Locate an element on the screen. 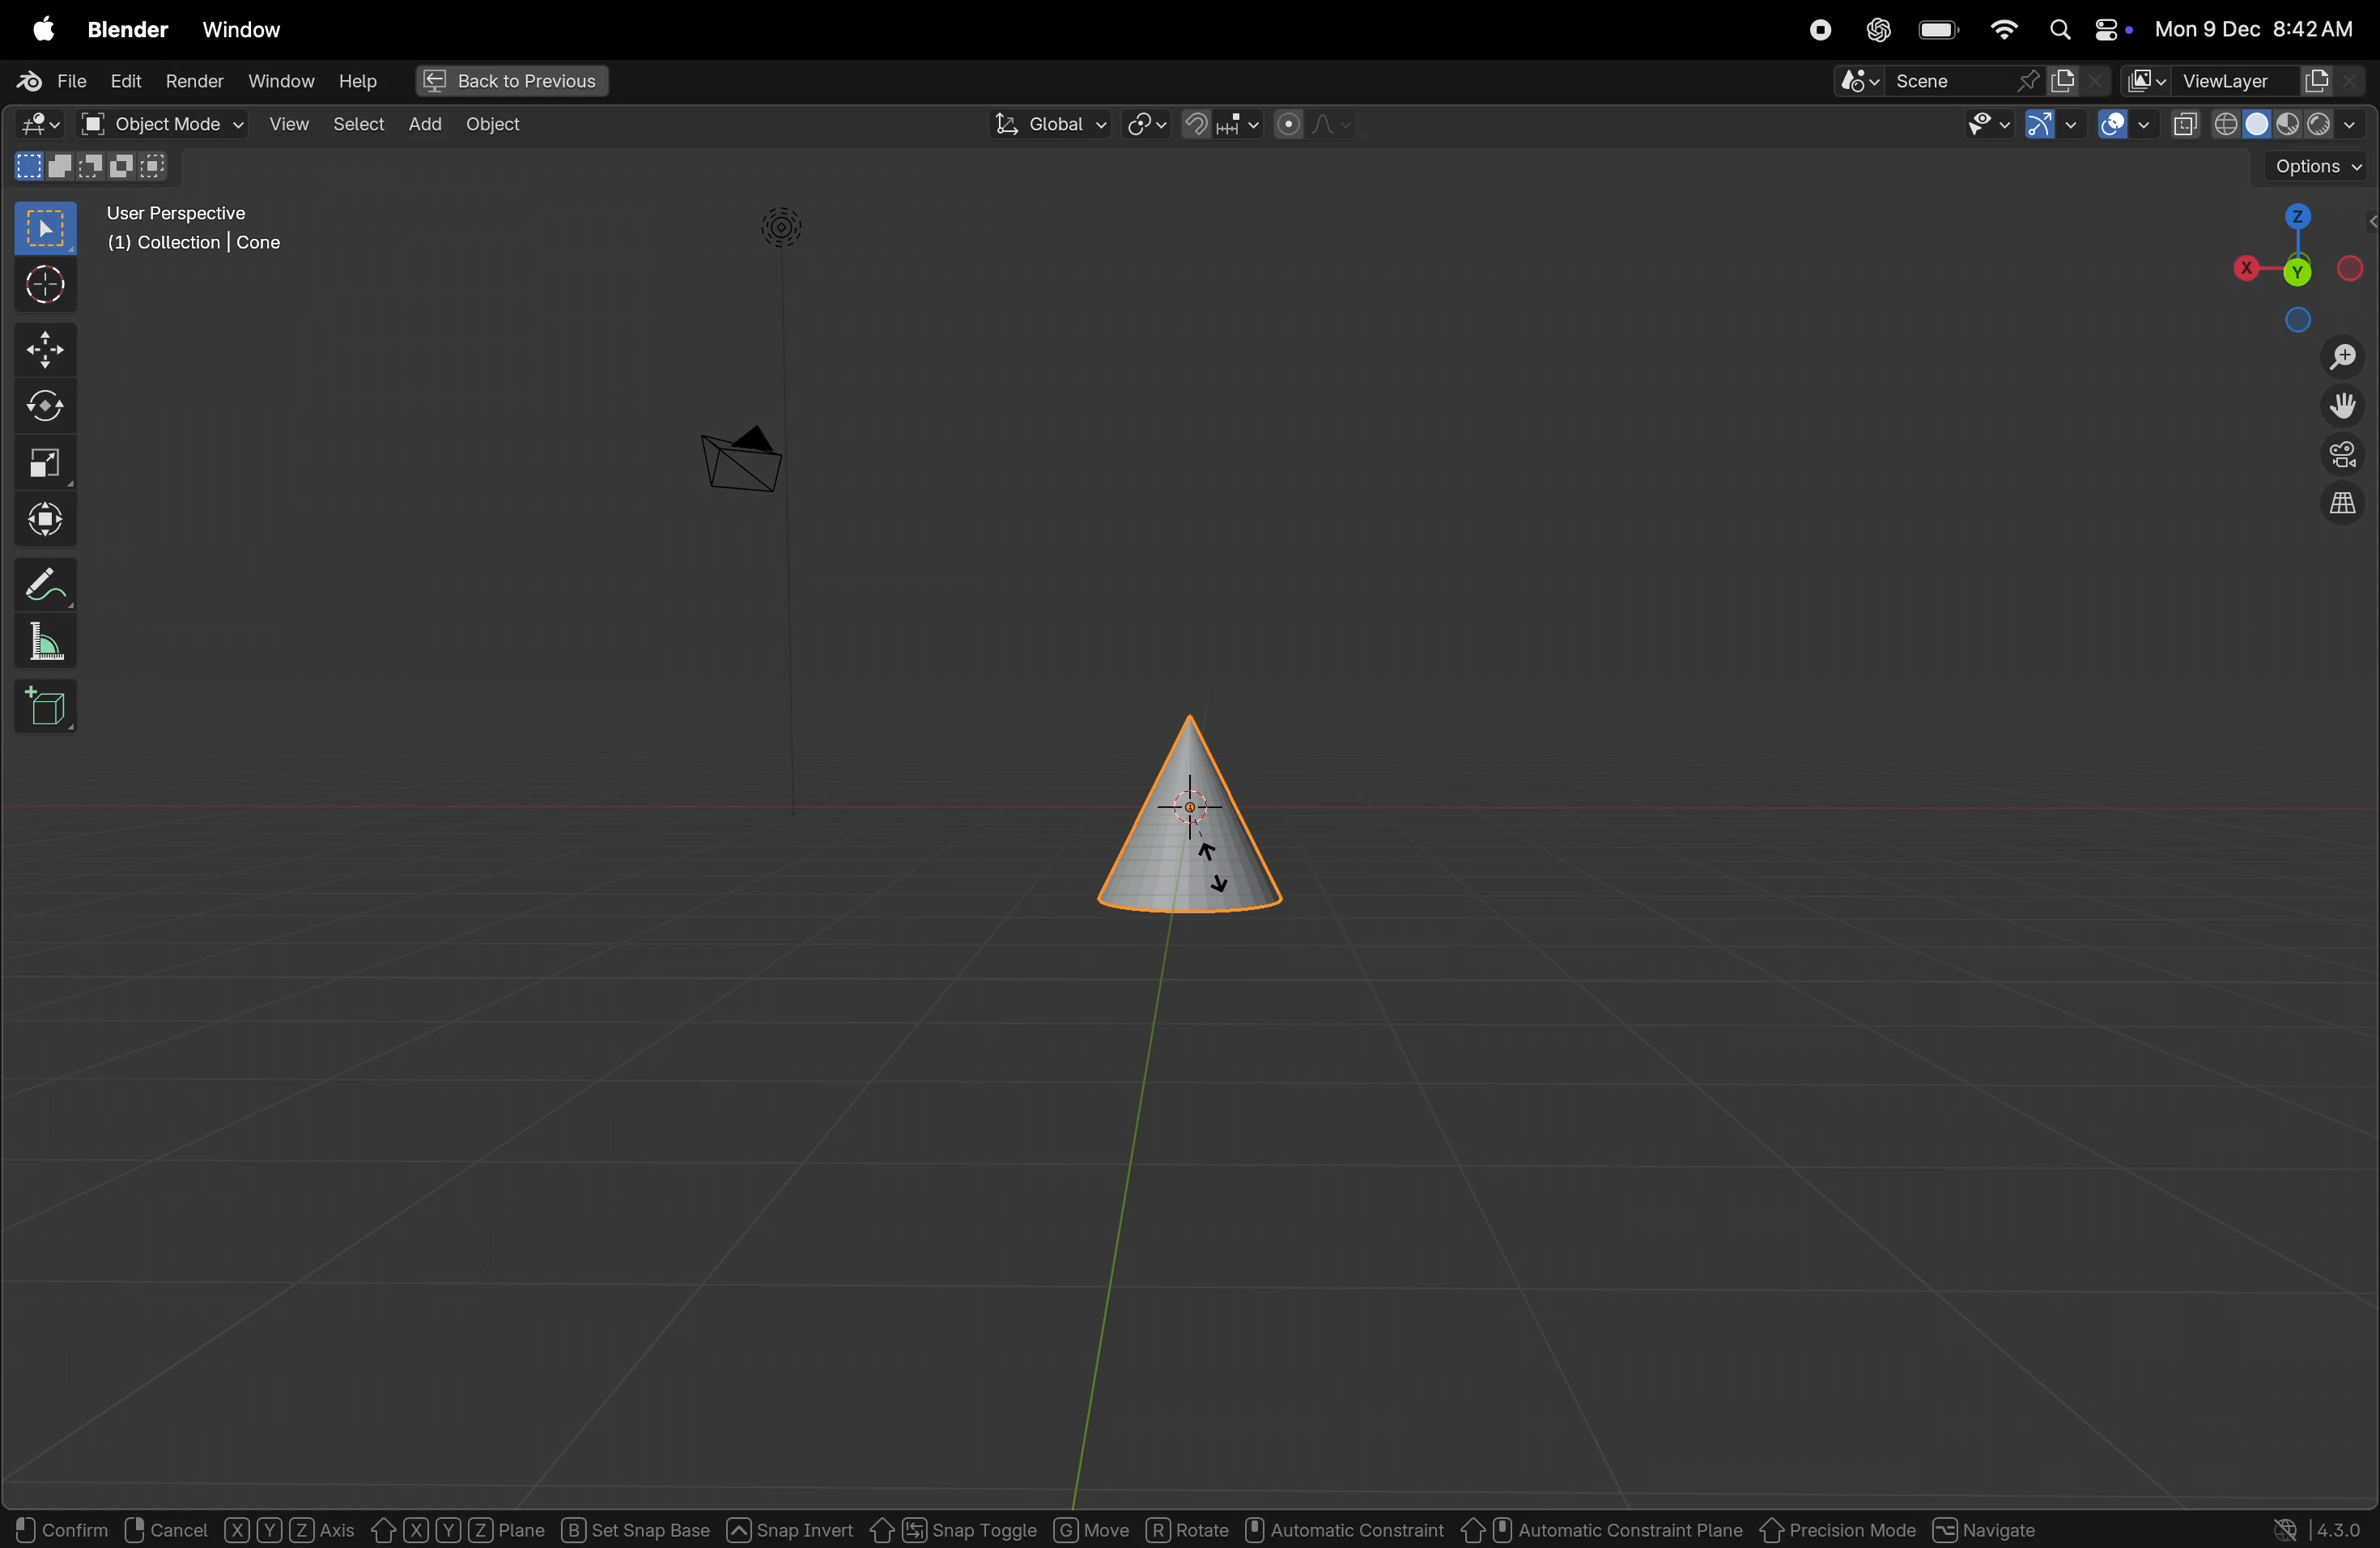  rotate is located at coordinates (1193, 1530).